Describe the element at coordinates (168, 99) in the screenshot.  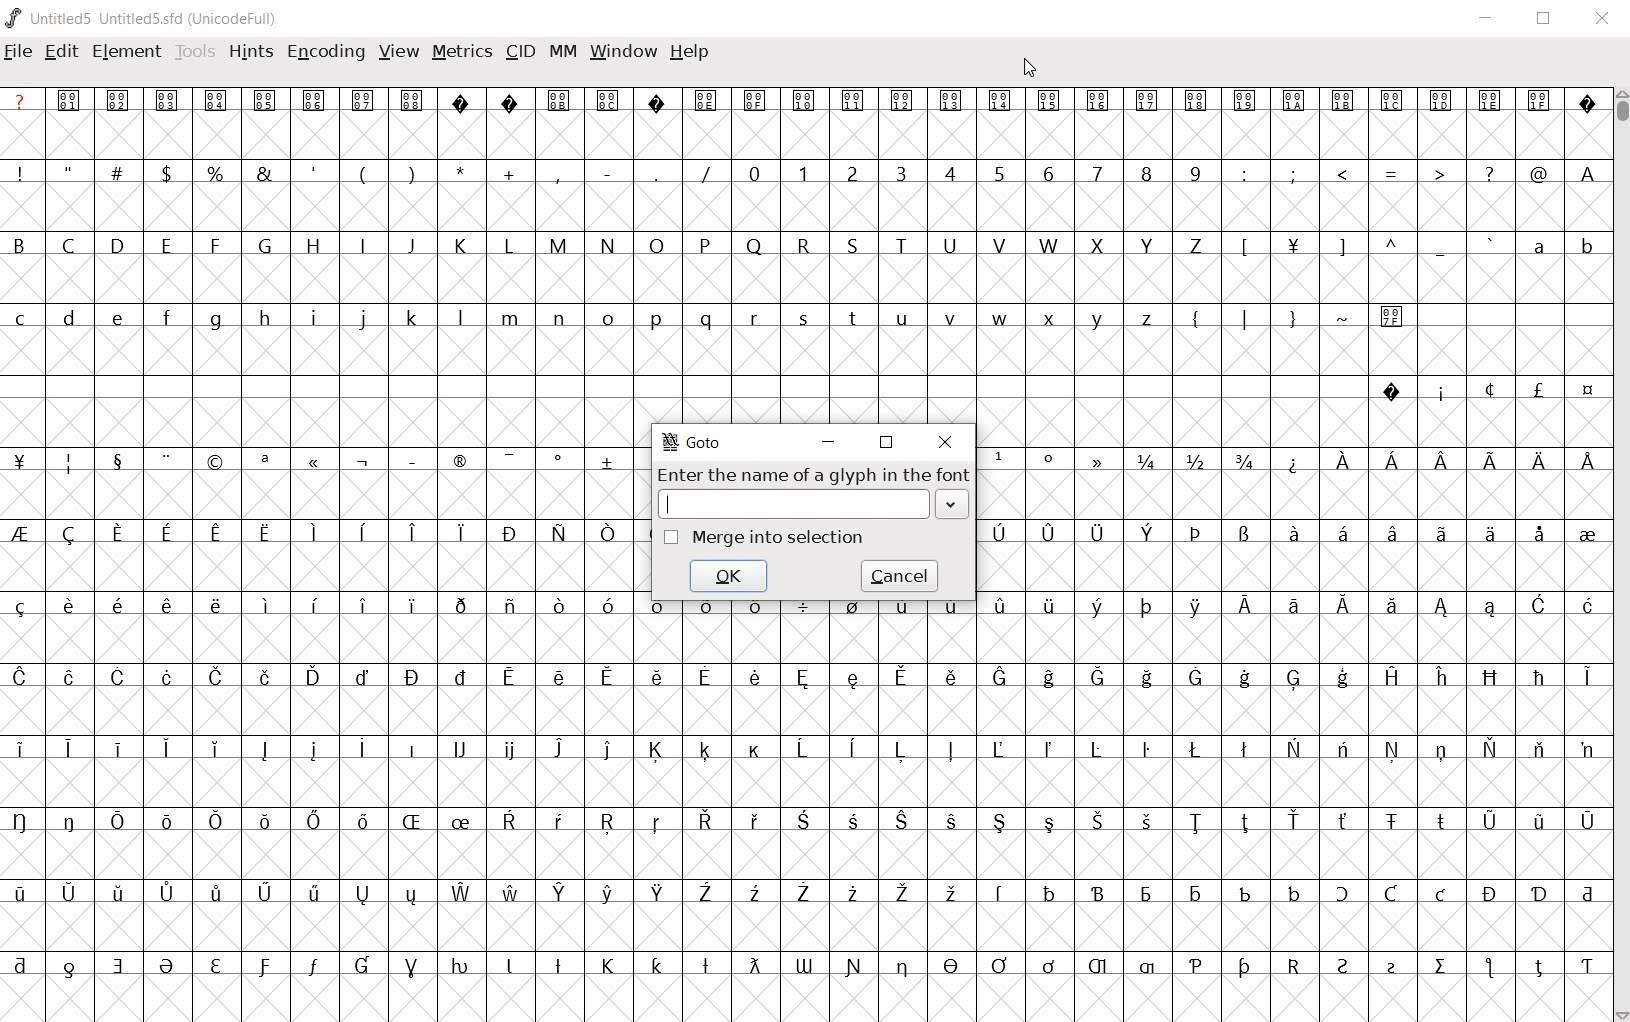
I see `Symbol` at that location.